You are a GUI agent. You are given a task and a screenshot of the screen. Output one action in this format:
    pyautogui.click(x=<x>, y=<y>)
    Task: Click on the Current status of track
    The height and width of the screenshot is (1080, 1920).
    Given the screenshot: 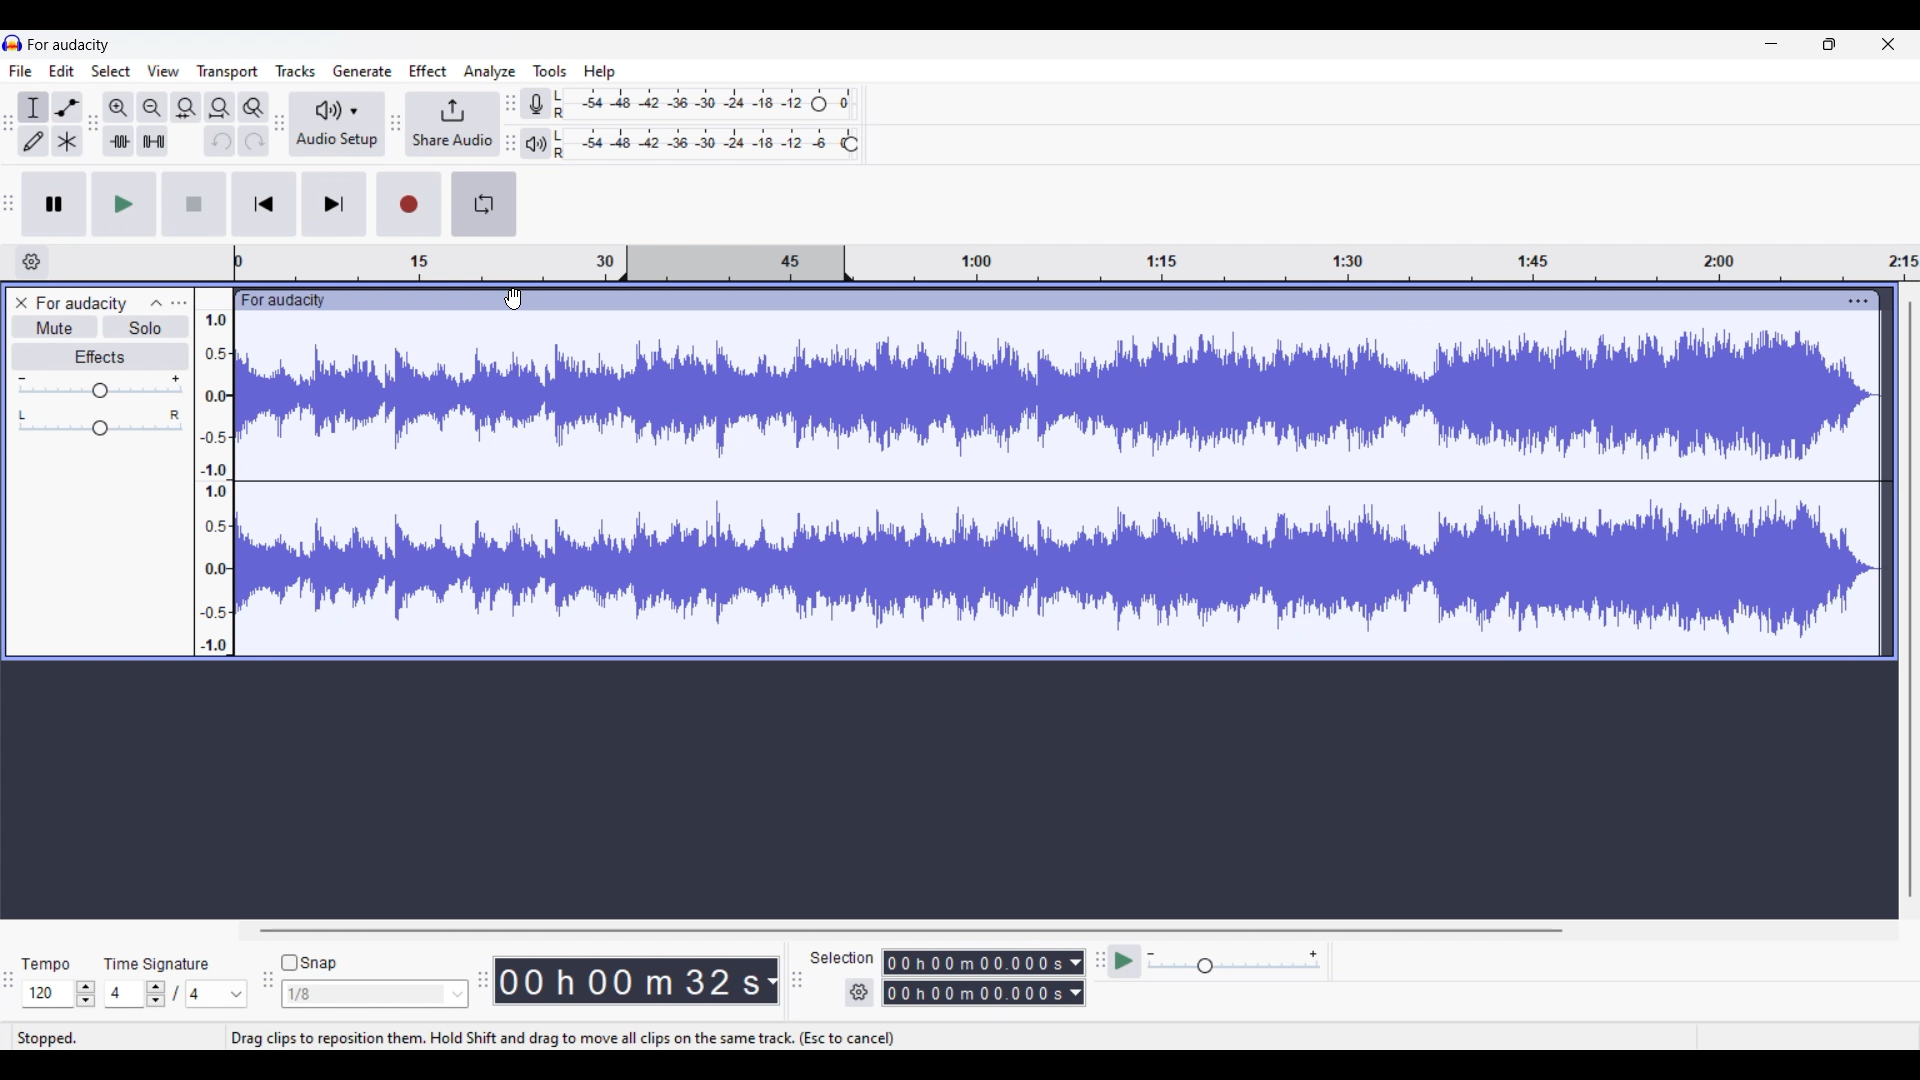 What is the action you would take?
    pyautogui.click(x=48, y=1037)
    